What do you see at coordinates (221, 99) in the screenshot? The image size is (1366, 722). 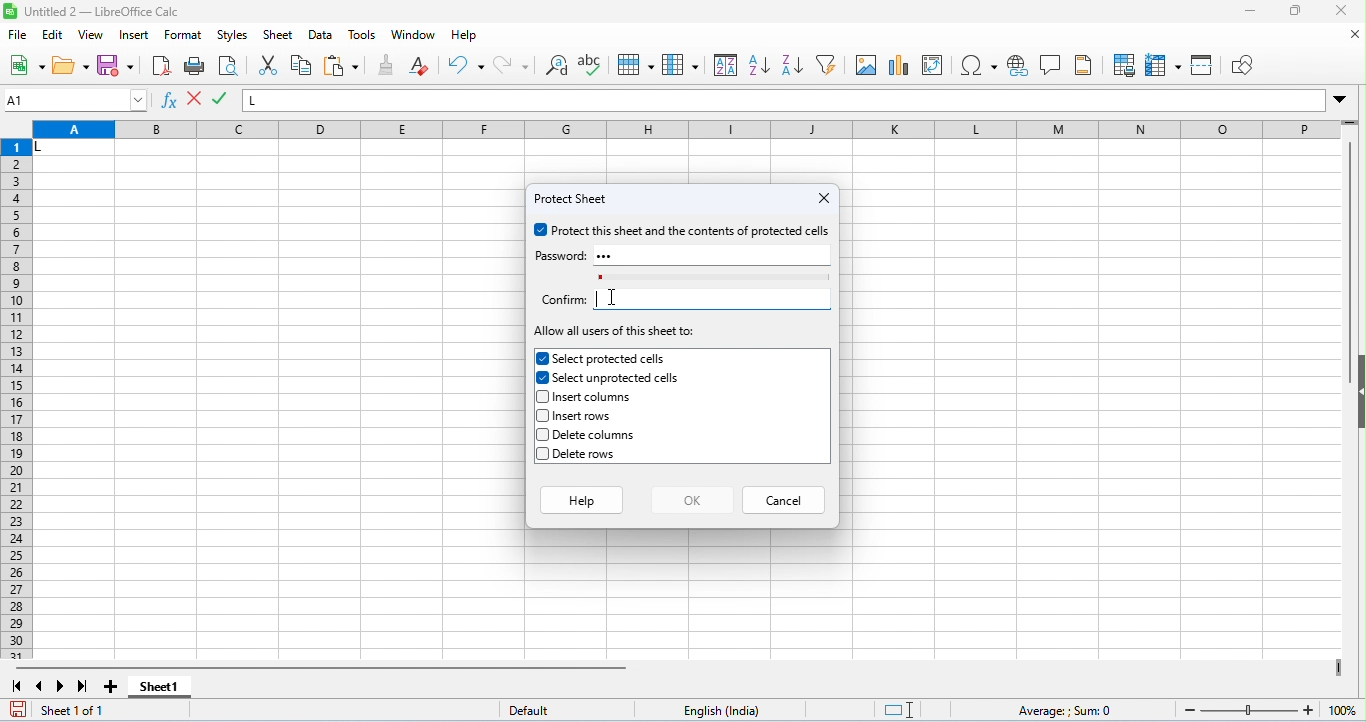 I see `reject` at bounding box center [221, 99].